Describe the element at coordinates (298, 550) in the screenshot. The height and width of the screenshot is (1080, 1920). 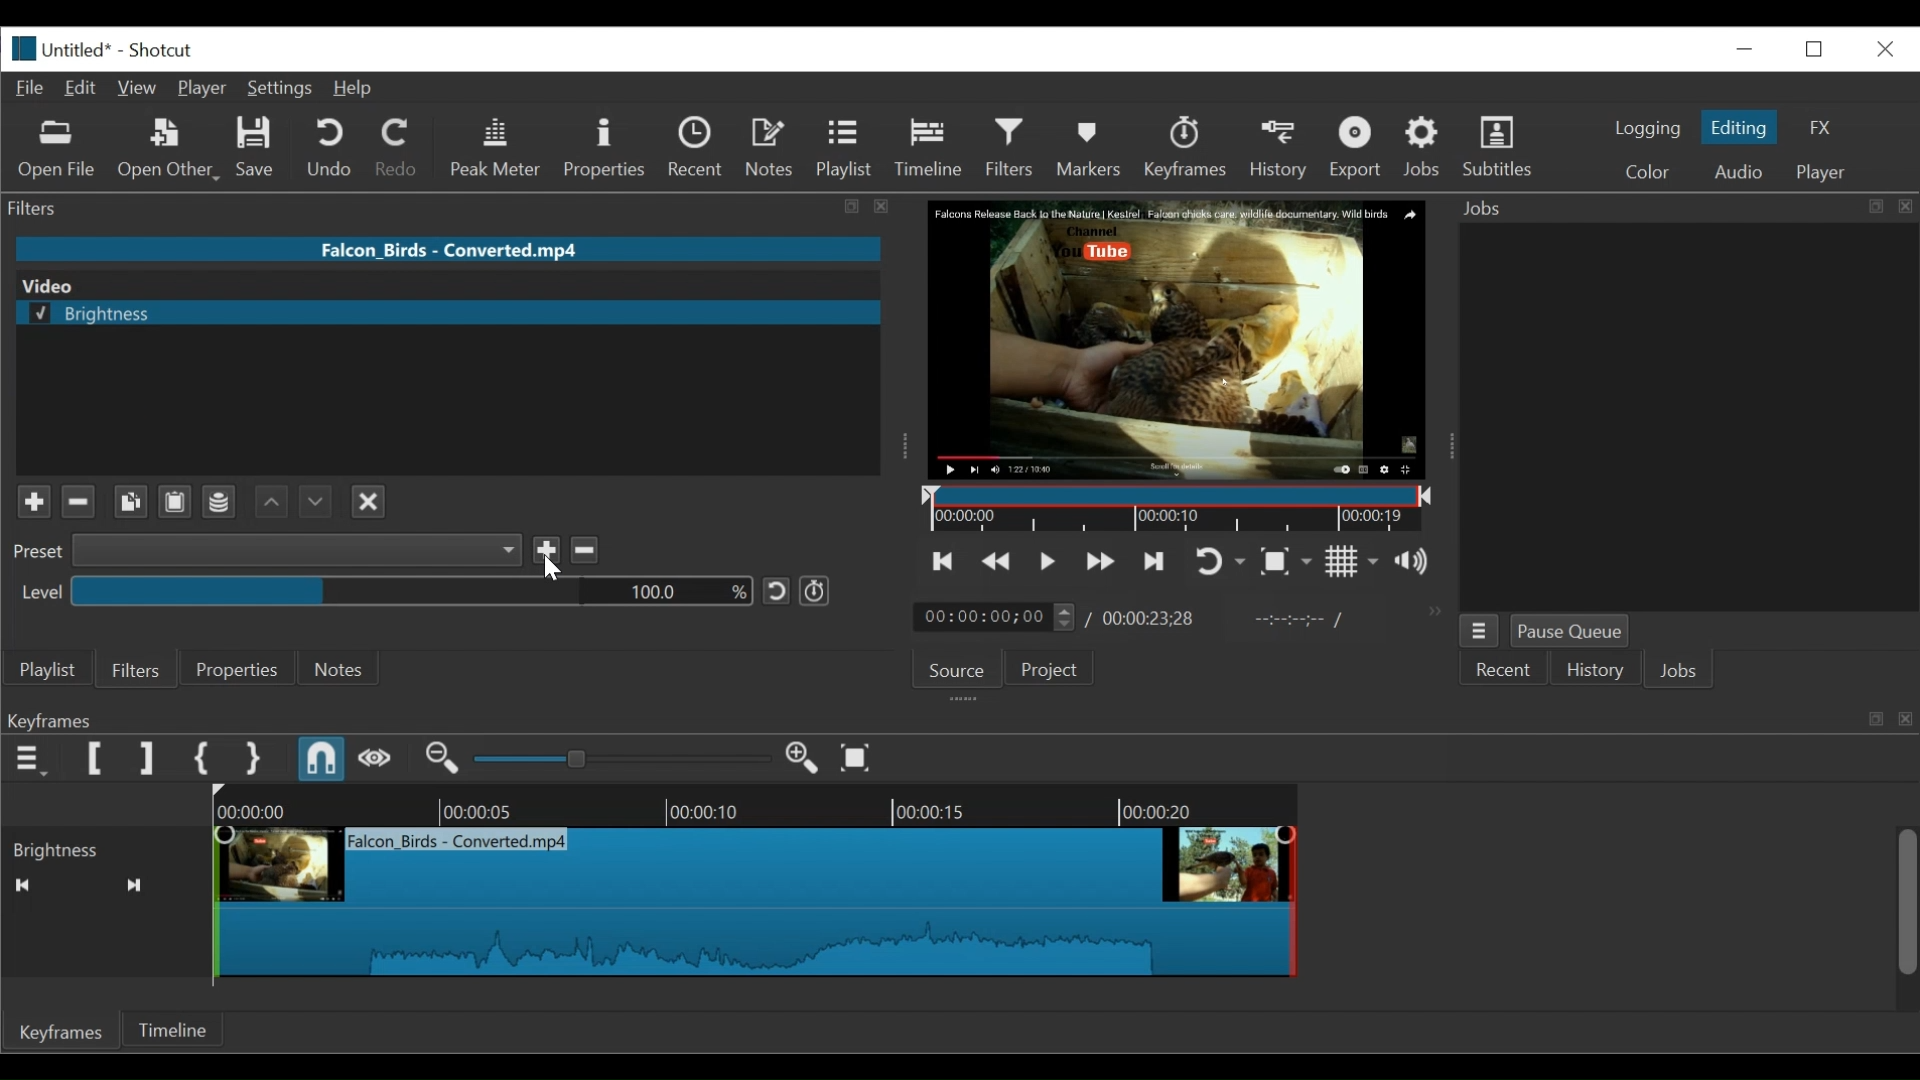
I see `Preset dropdown menu` at that location.